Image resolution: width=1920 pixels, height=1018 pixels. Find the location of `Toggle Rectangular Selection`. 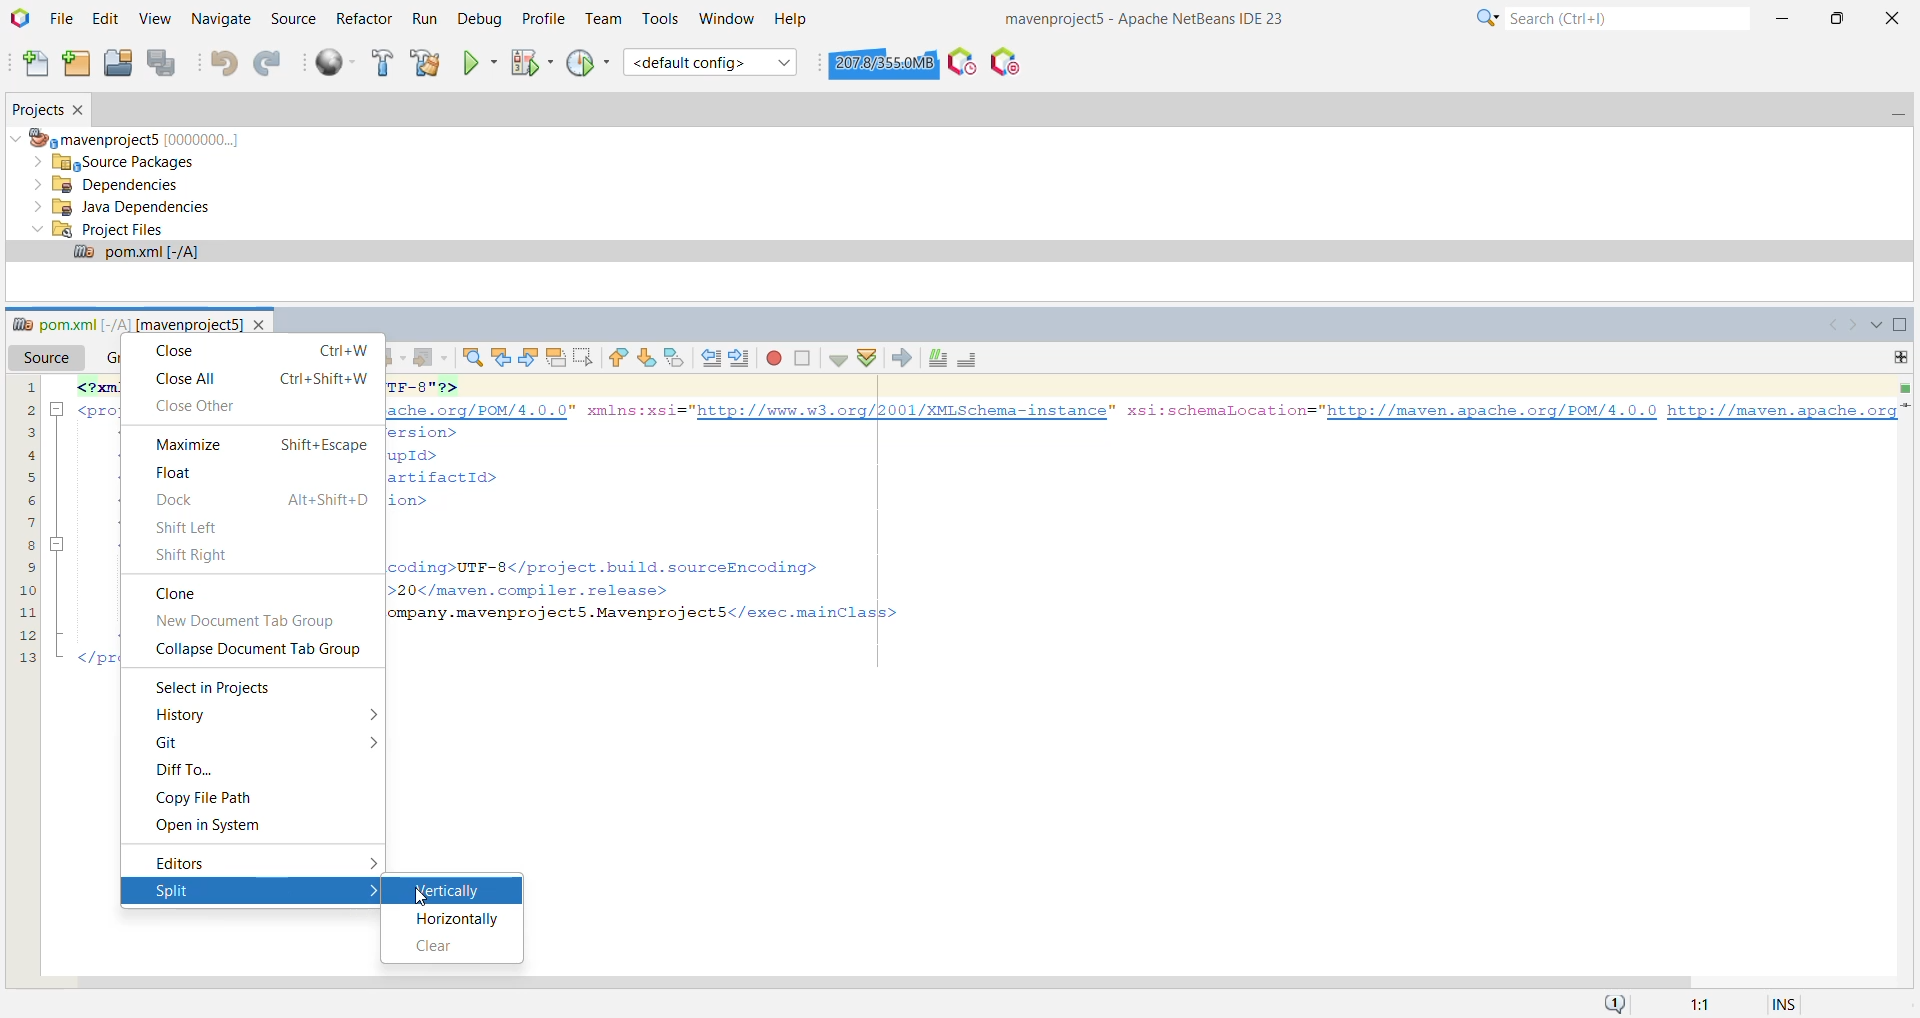

Toggle Rectangular Selection is located at coordinates (585, 357).